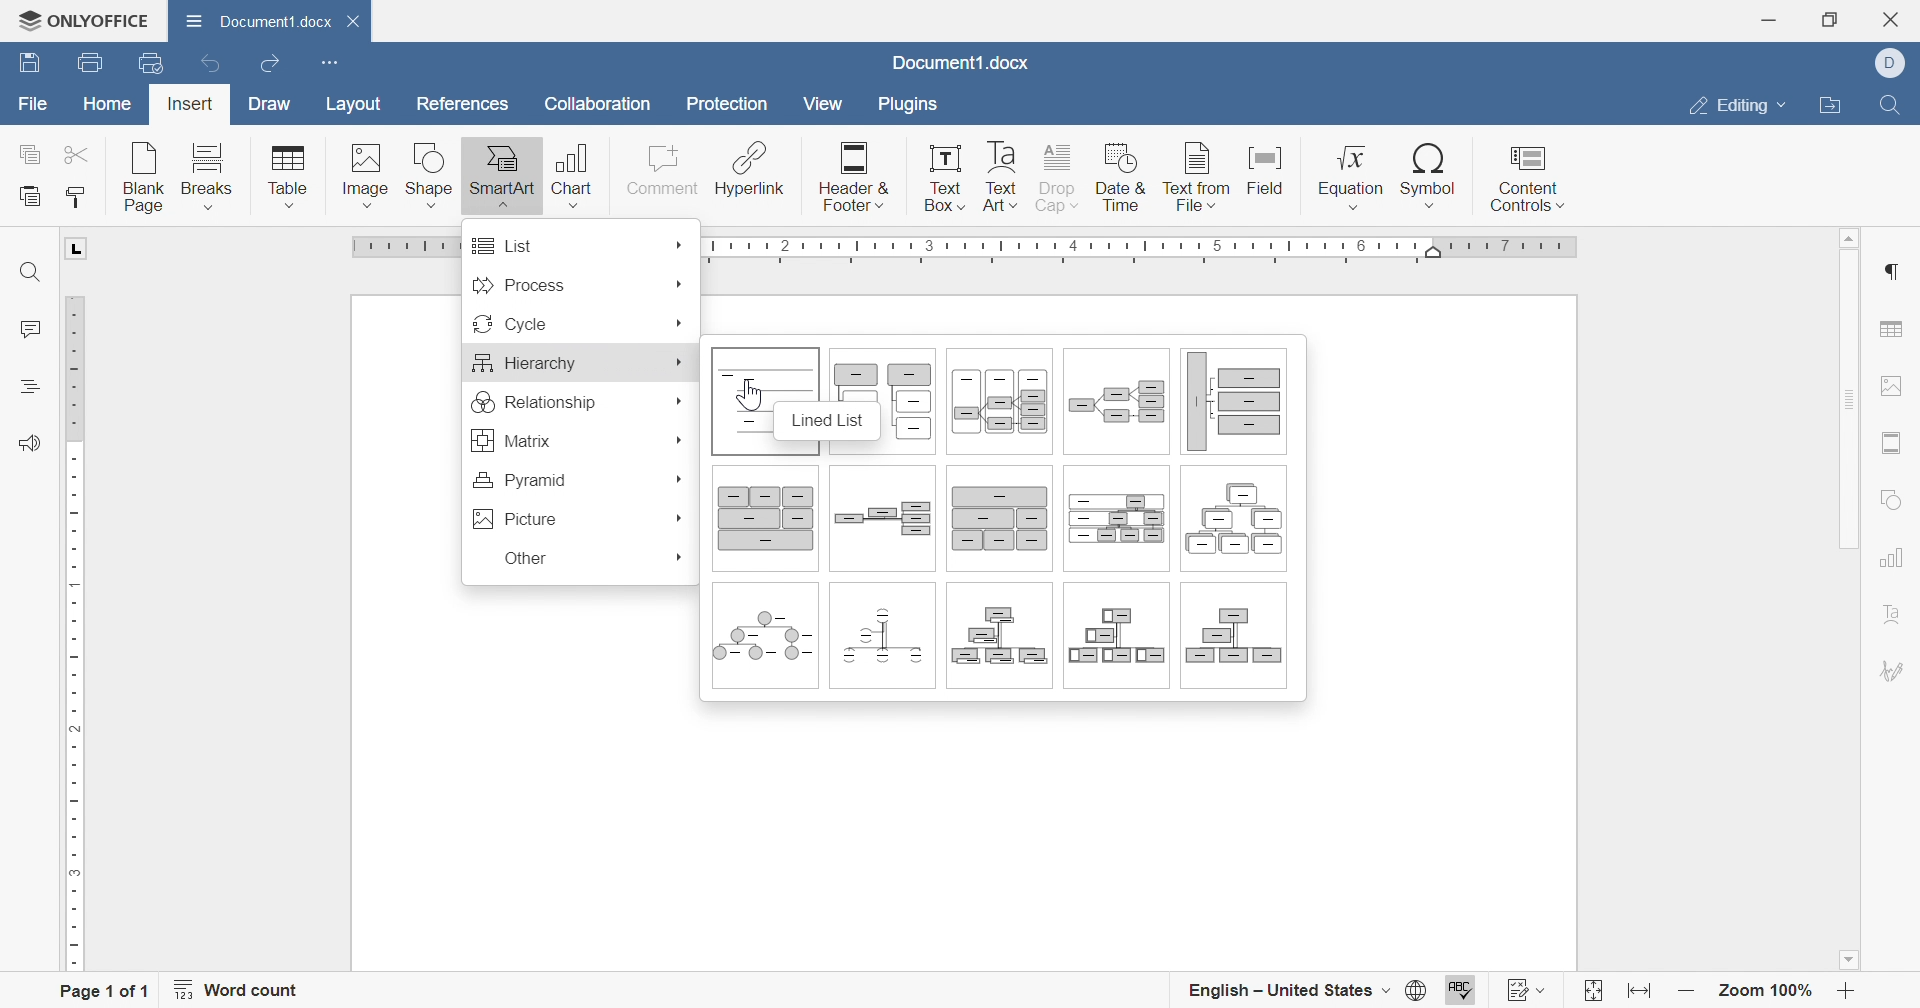 The height and width of the screenshot is (1008, 1920). I want to click on Cut, so click(80, 154).